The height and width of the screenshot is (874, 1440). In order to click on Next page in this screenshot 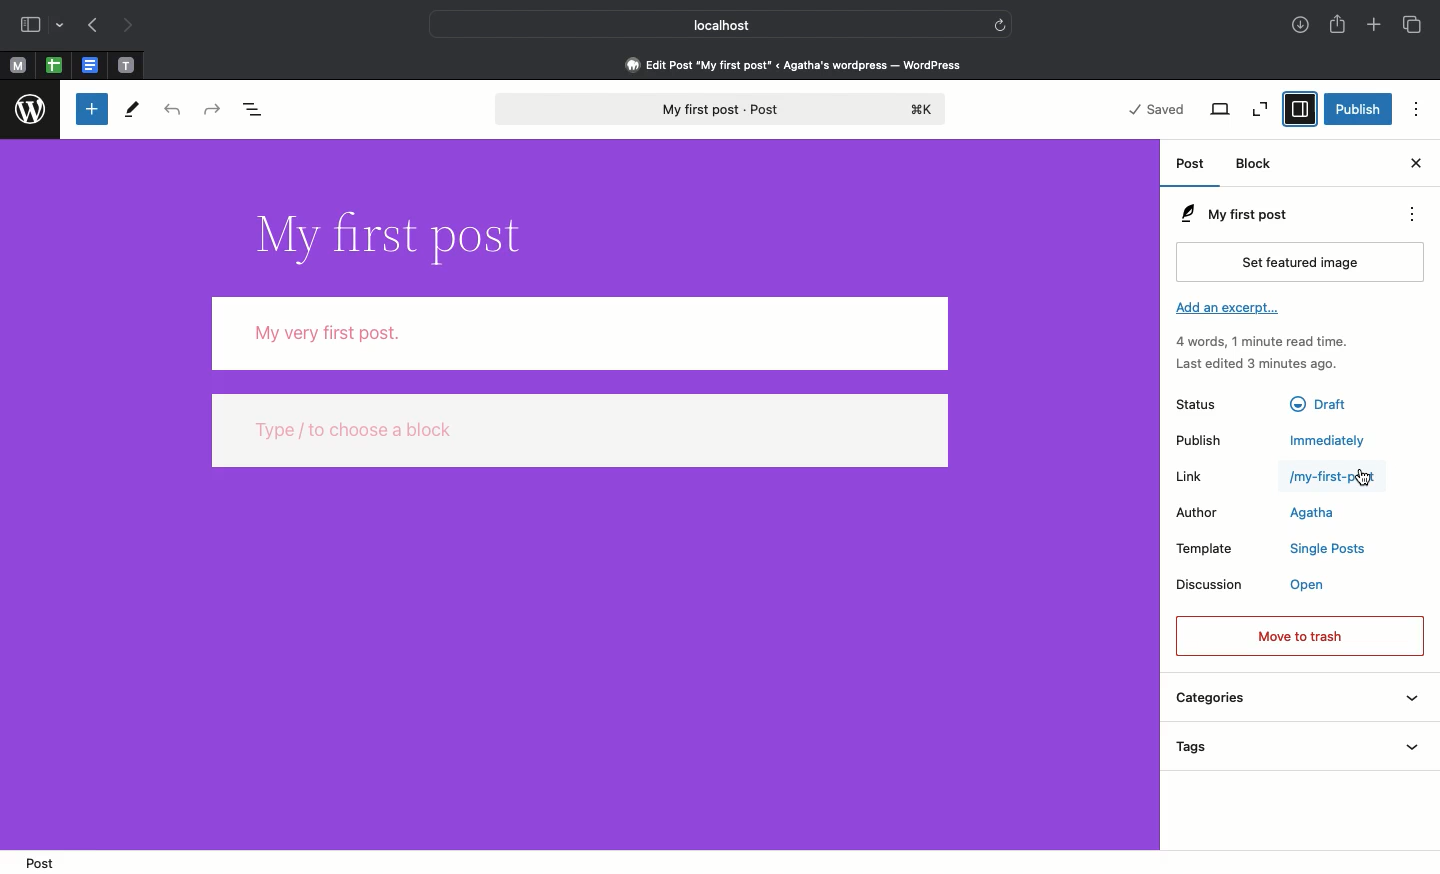, I will do `click(134, 26)`.